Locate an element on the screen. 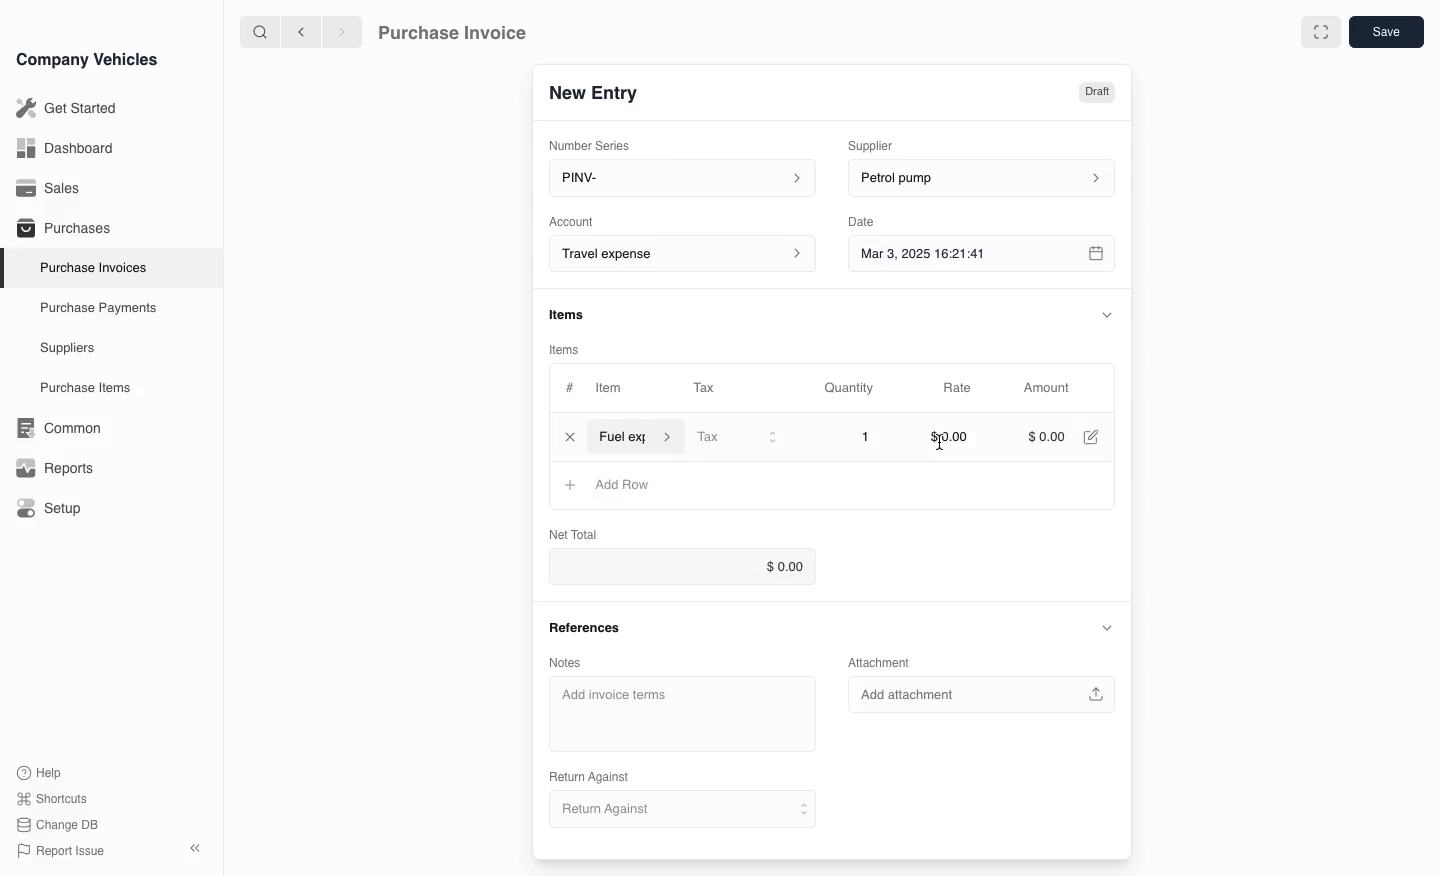  Purchase Invoices is located at coordinates (89, 267).